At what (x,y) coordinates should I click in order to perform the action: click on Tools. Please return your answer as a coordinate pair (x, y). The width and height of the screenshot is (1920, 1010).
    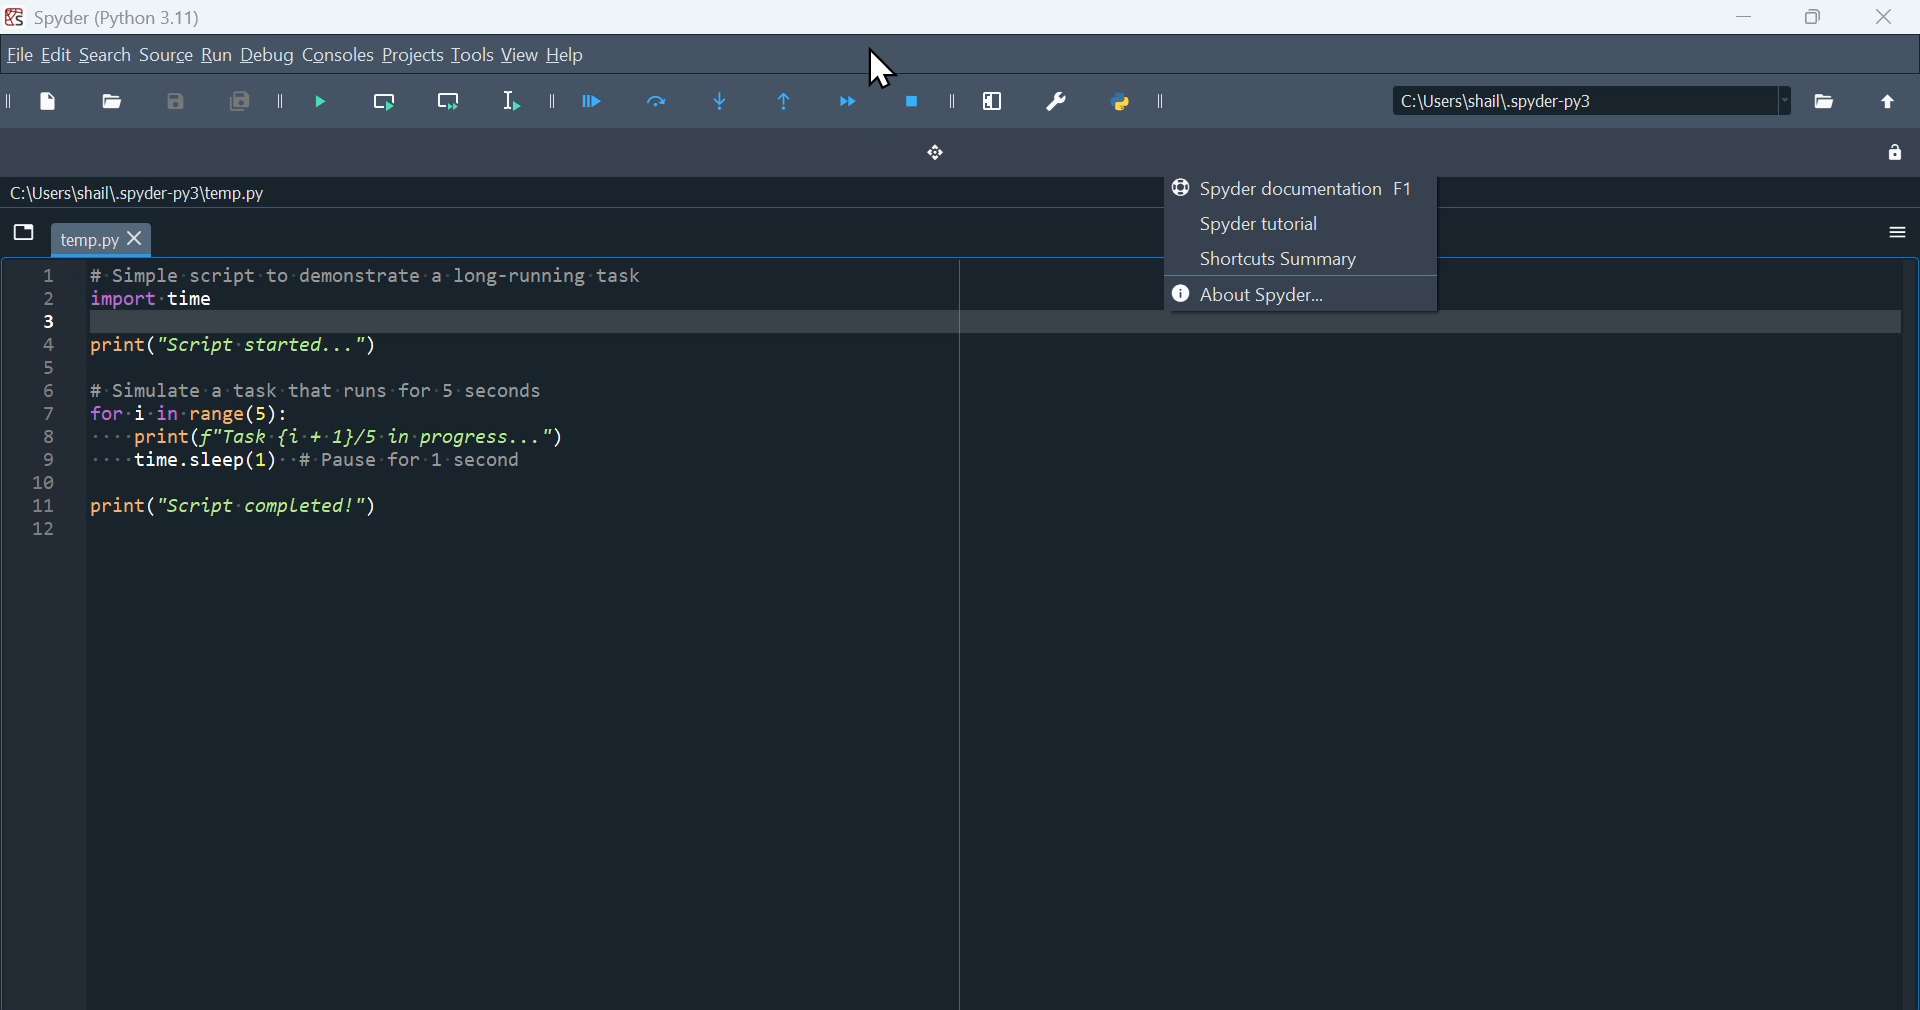
    Looking at the image, I should click on (470, 54).